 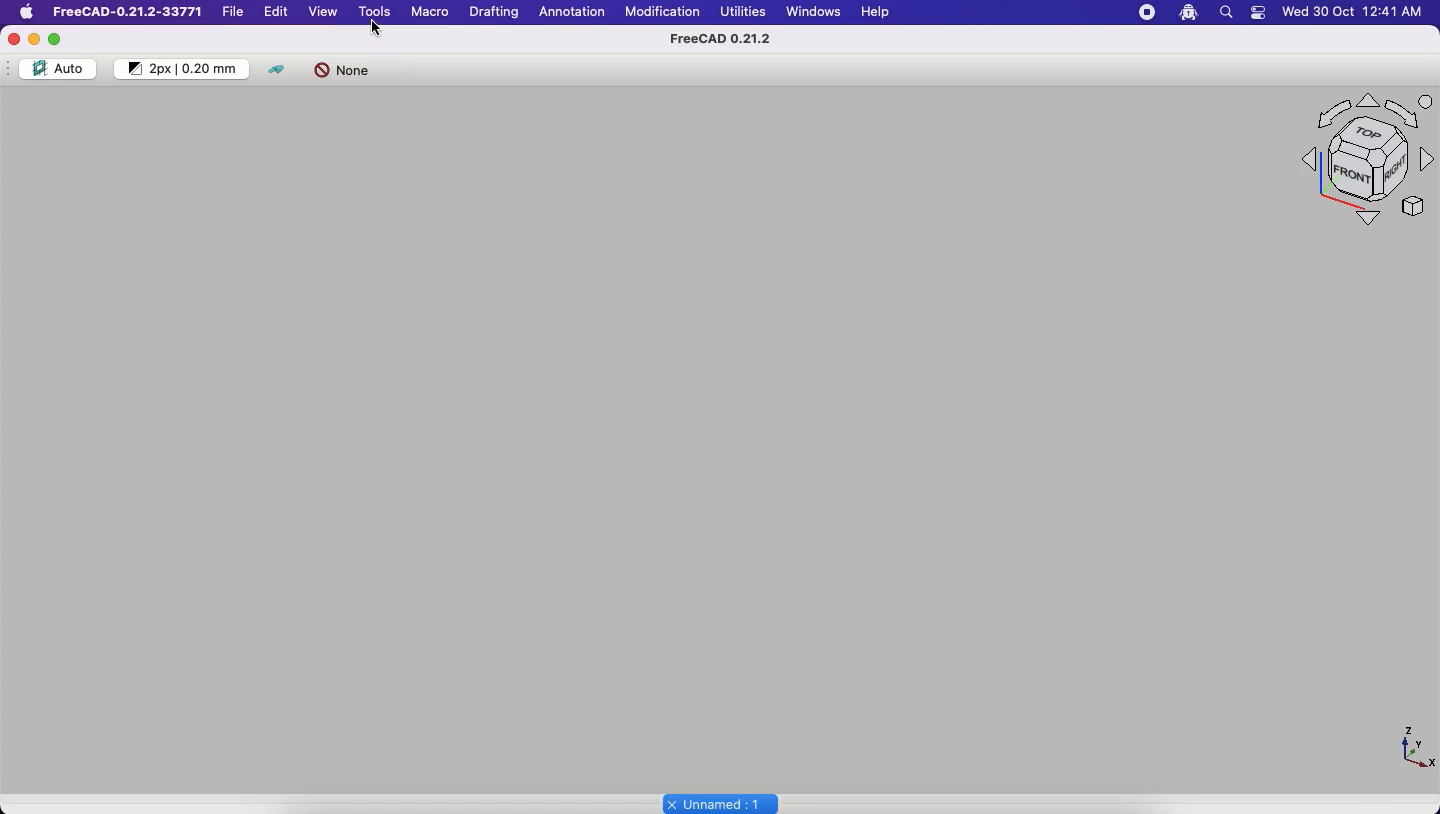 I want to click on Change default style for new objects, so click(x=182, y=67).